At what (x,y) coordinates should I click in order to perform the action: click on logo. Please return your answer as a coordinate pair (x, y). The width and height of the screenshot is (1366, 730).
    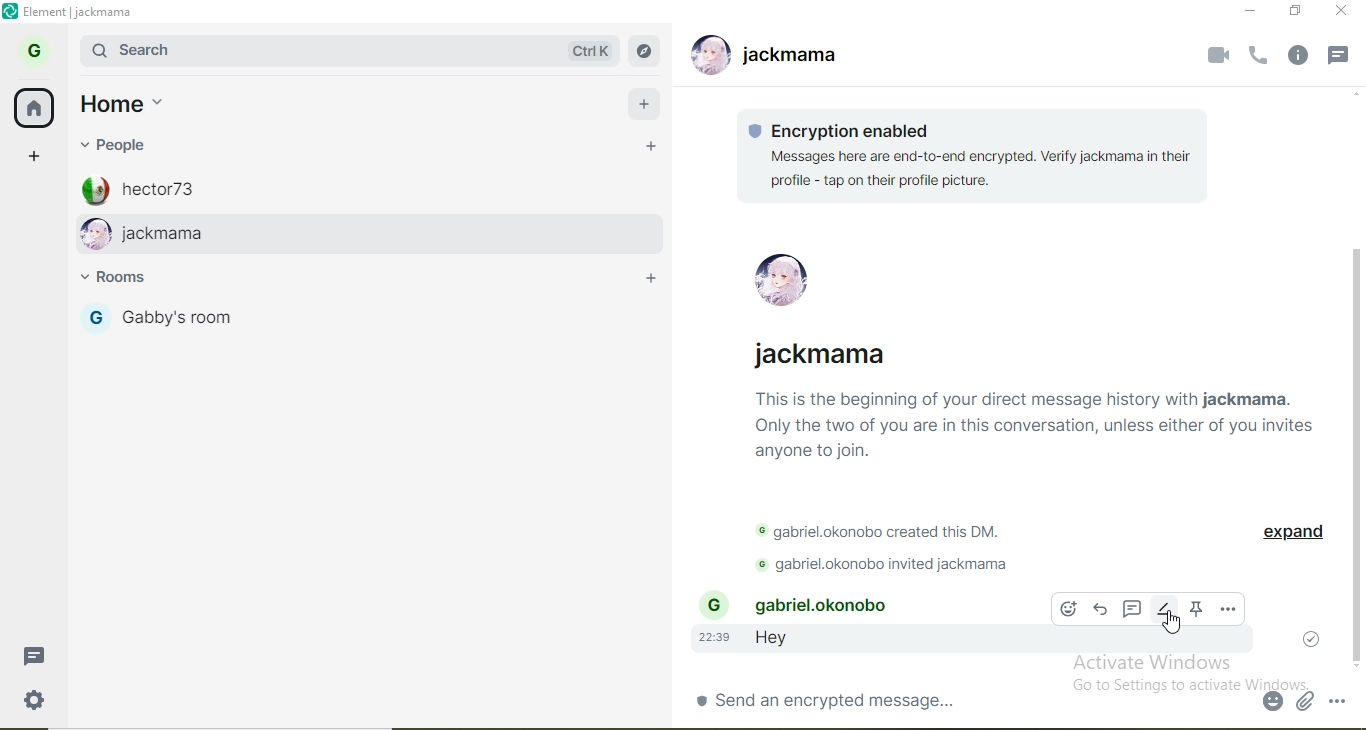
    Looking at the image, I should click on (10, 14).